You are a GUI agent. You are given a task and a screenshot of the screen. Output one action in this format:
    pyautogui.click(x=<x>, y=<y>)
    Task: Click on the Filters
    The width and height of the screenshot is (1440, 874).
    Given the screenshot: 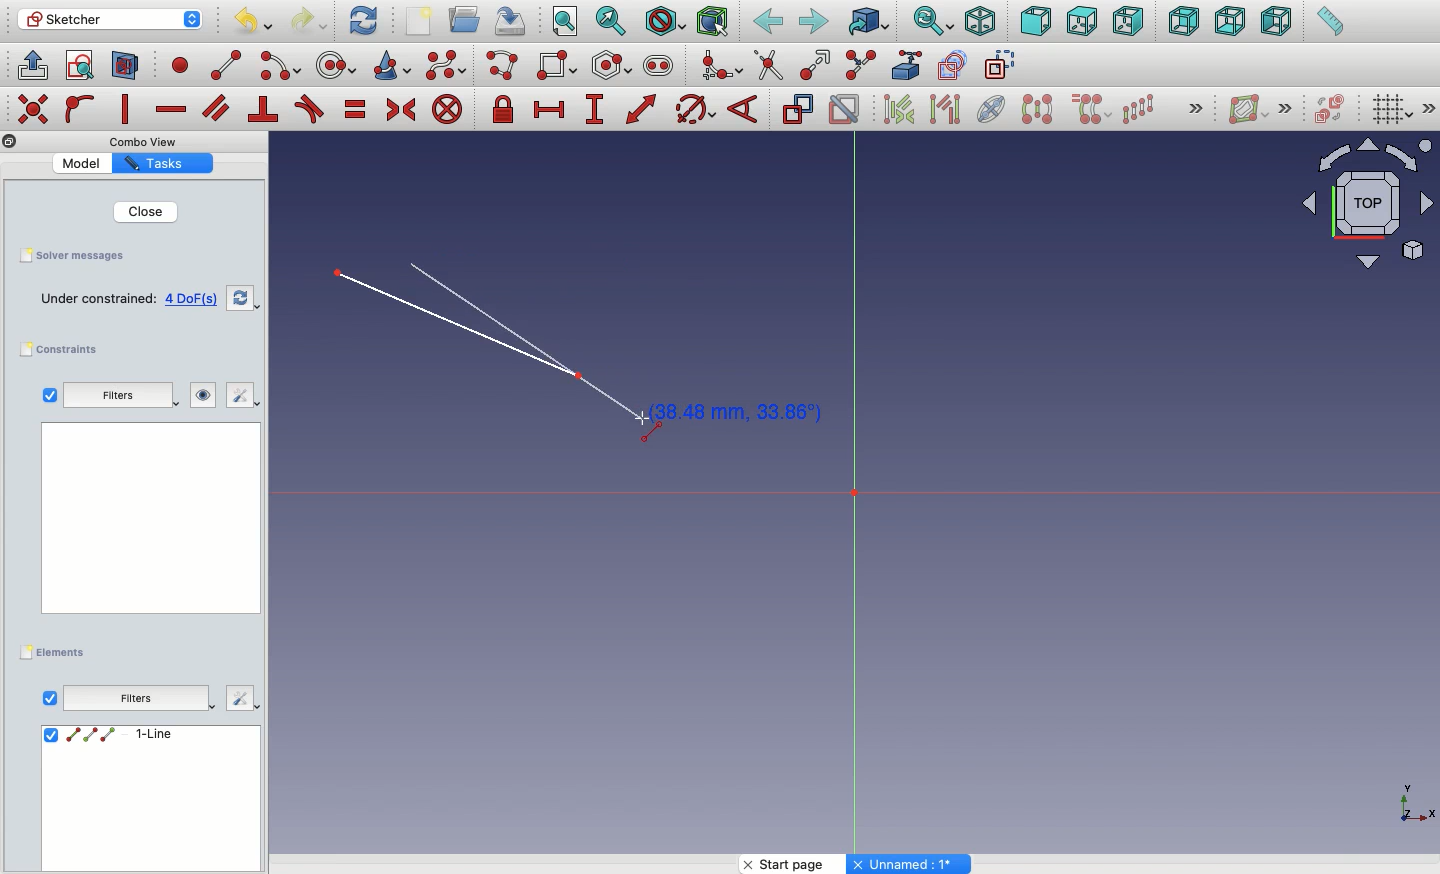 What is the action you would take?
    pyautogui.click(x=112, y=396)
    